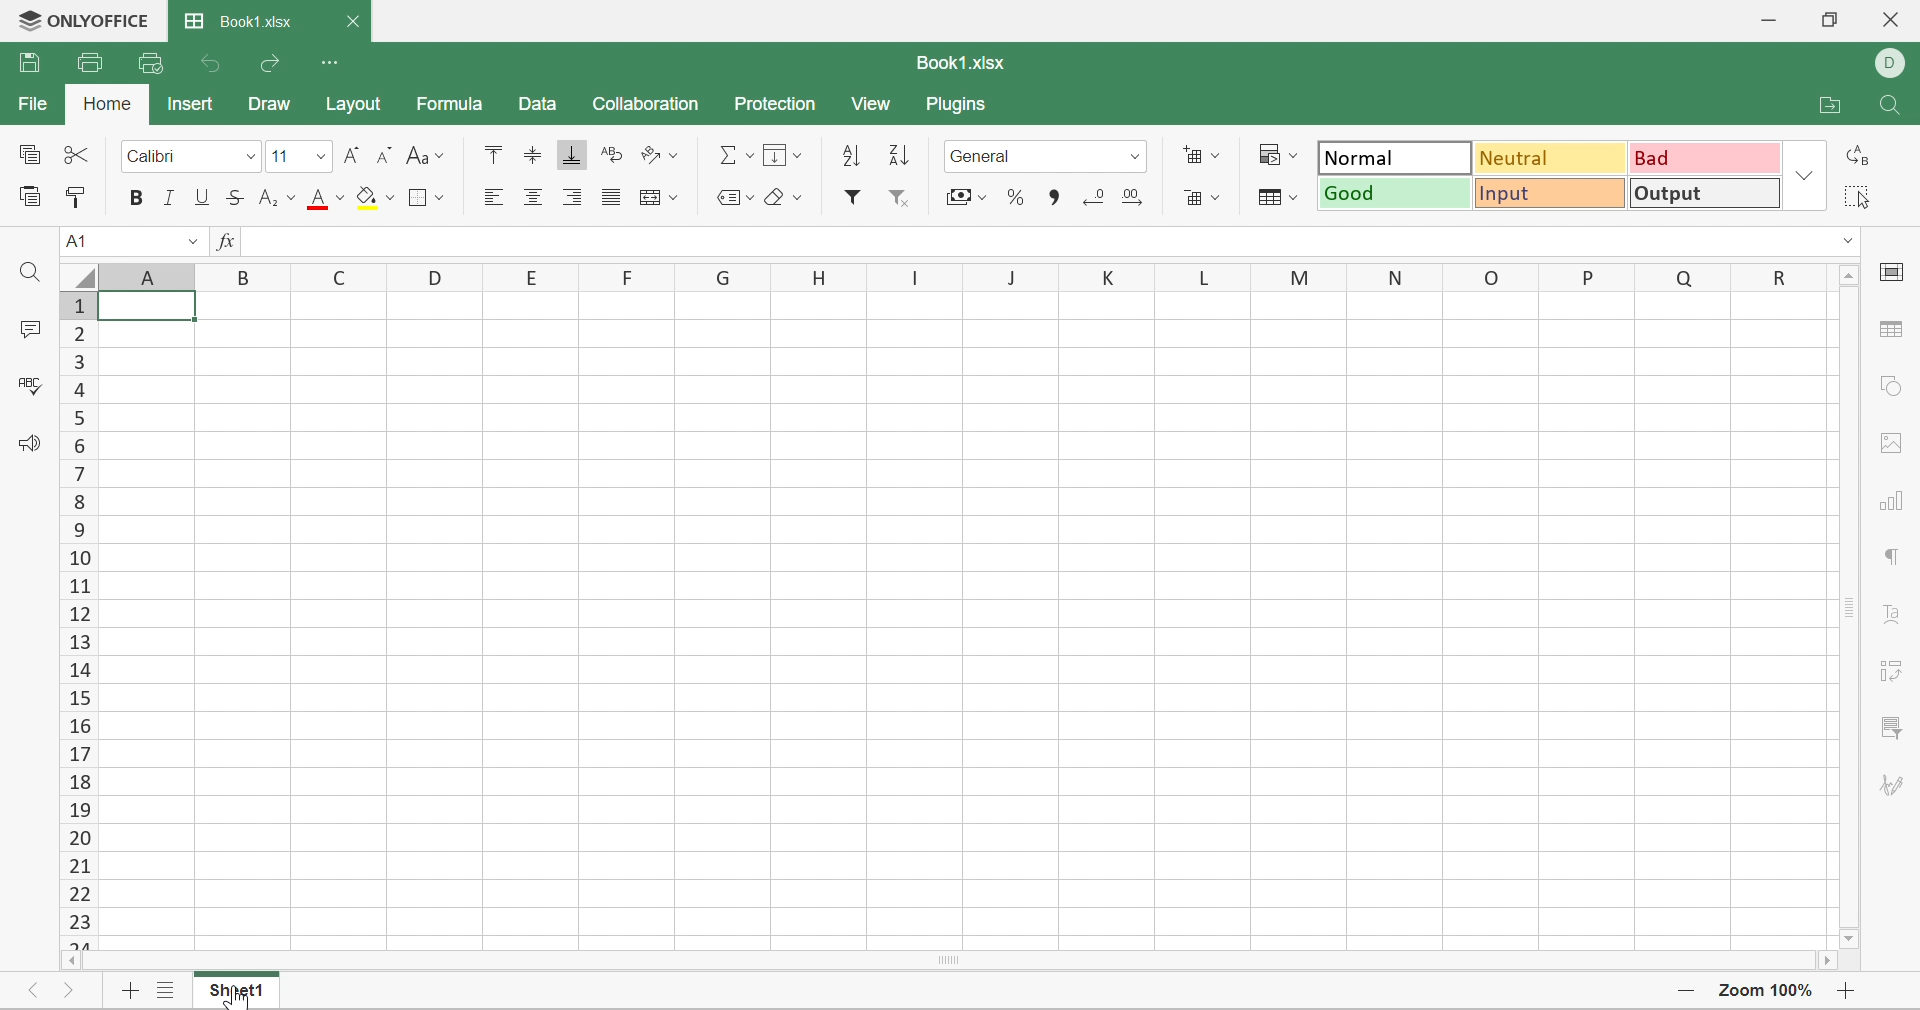 This screenshot has height=1010, width=1920. What do you see at coordinates (1852, 196) in the screenshot?
I see `Select all` at bounding box center [1852, 196].